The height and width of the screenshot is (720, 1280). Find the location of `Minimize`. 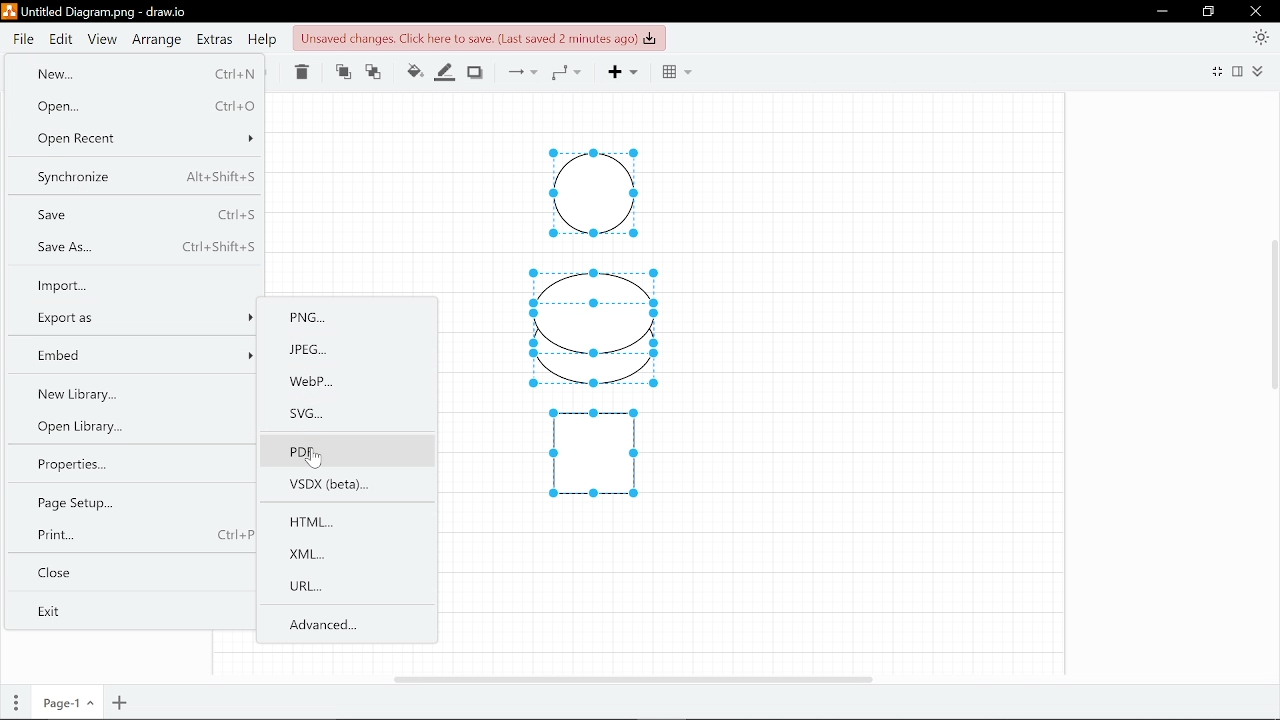

Minimize is located at coordinates (1162, 12).